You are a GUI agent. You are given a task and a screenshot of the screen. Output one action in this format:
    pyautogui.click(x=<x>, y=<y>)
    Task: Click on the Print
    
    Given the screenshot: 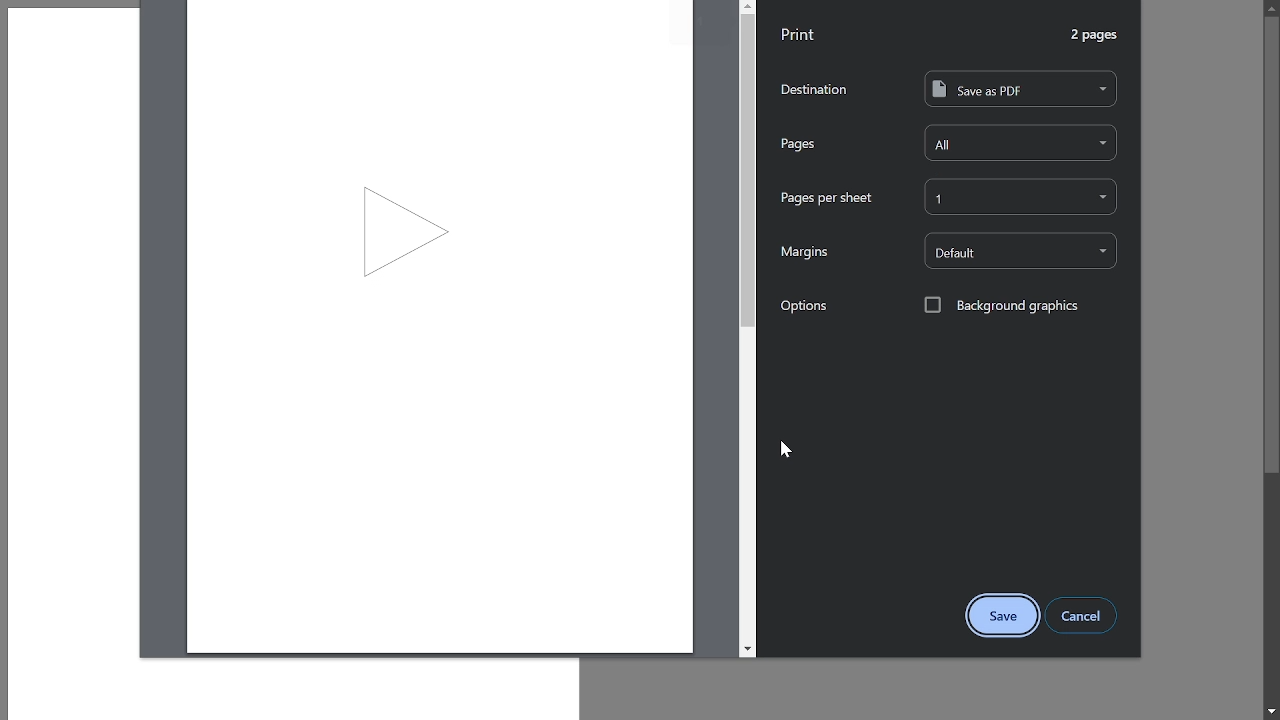 What is the action you would take?
    pyautogui.click(x=799, y=34)
    